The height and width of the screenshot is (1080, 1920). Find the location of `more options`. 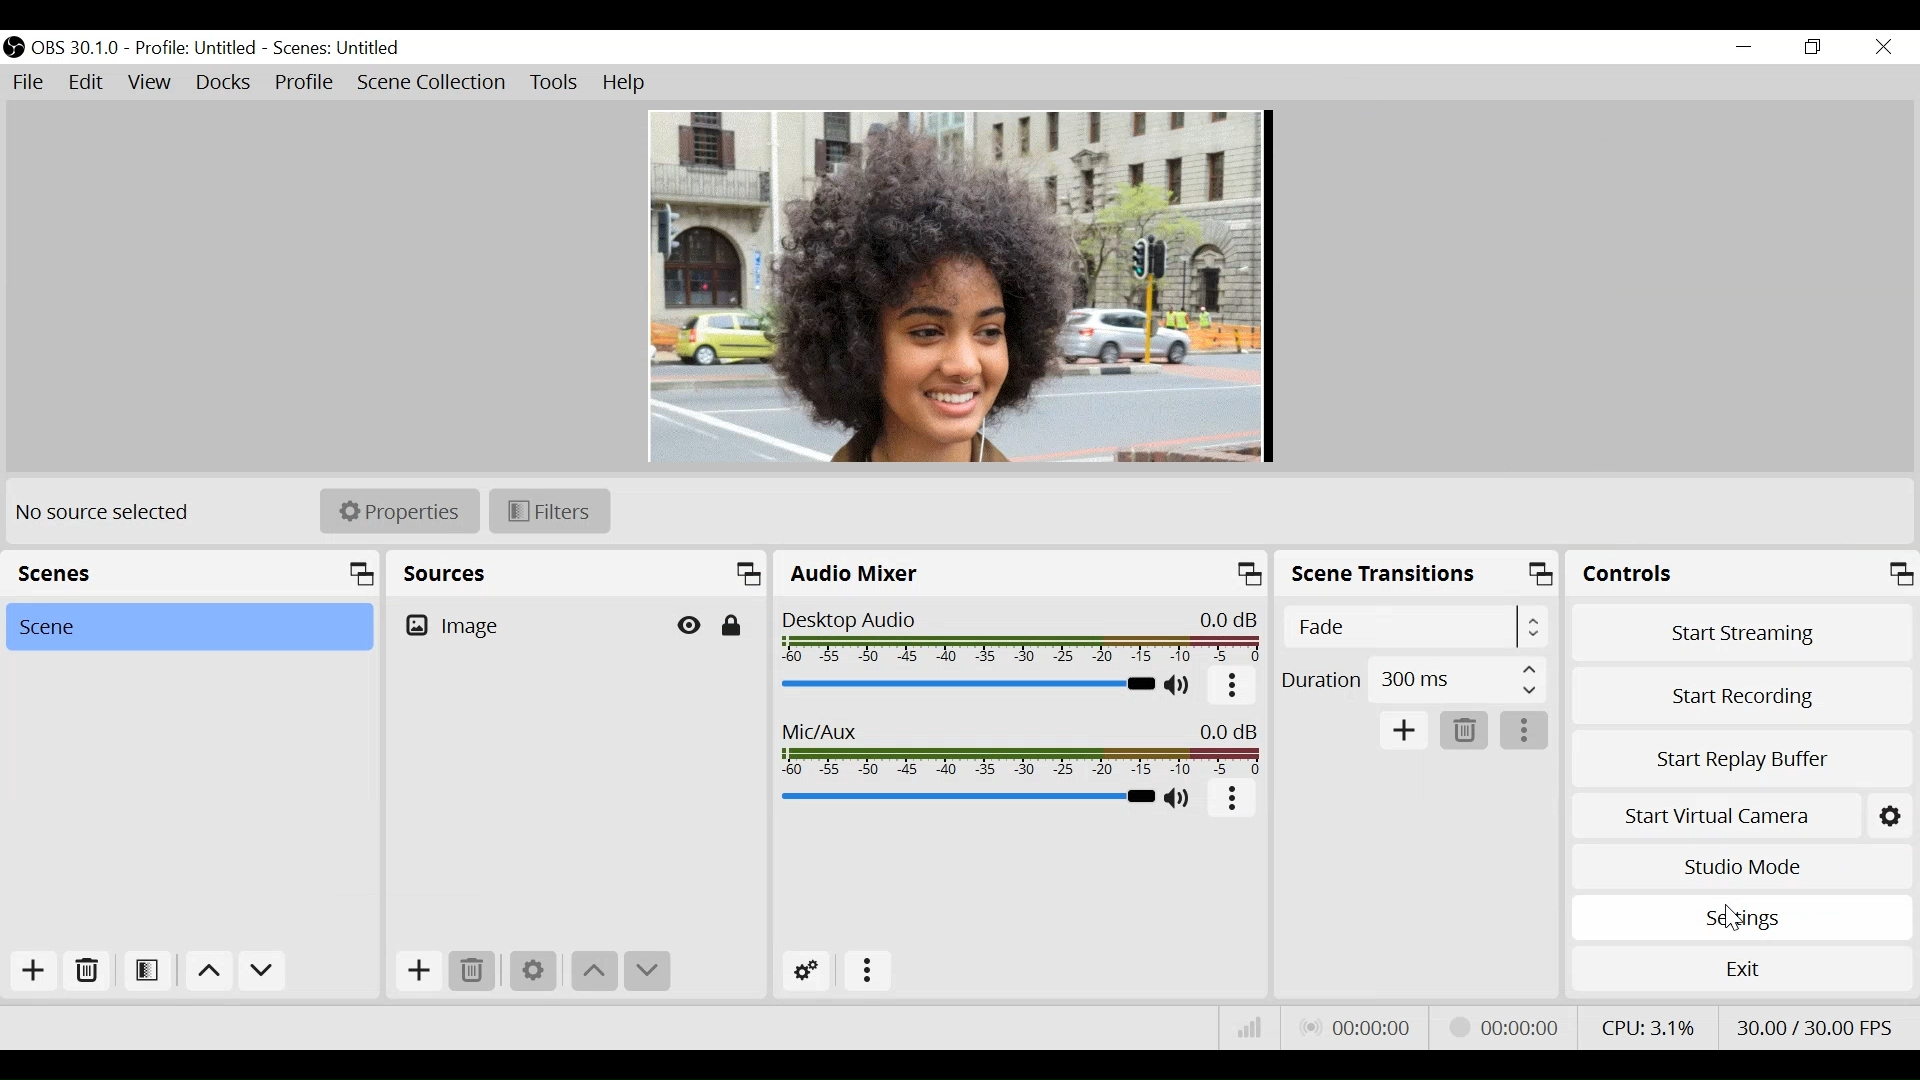

more options is located at coordinates (1235, 685).